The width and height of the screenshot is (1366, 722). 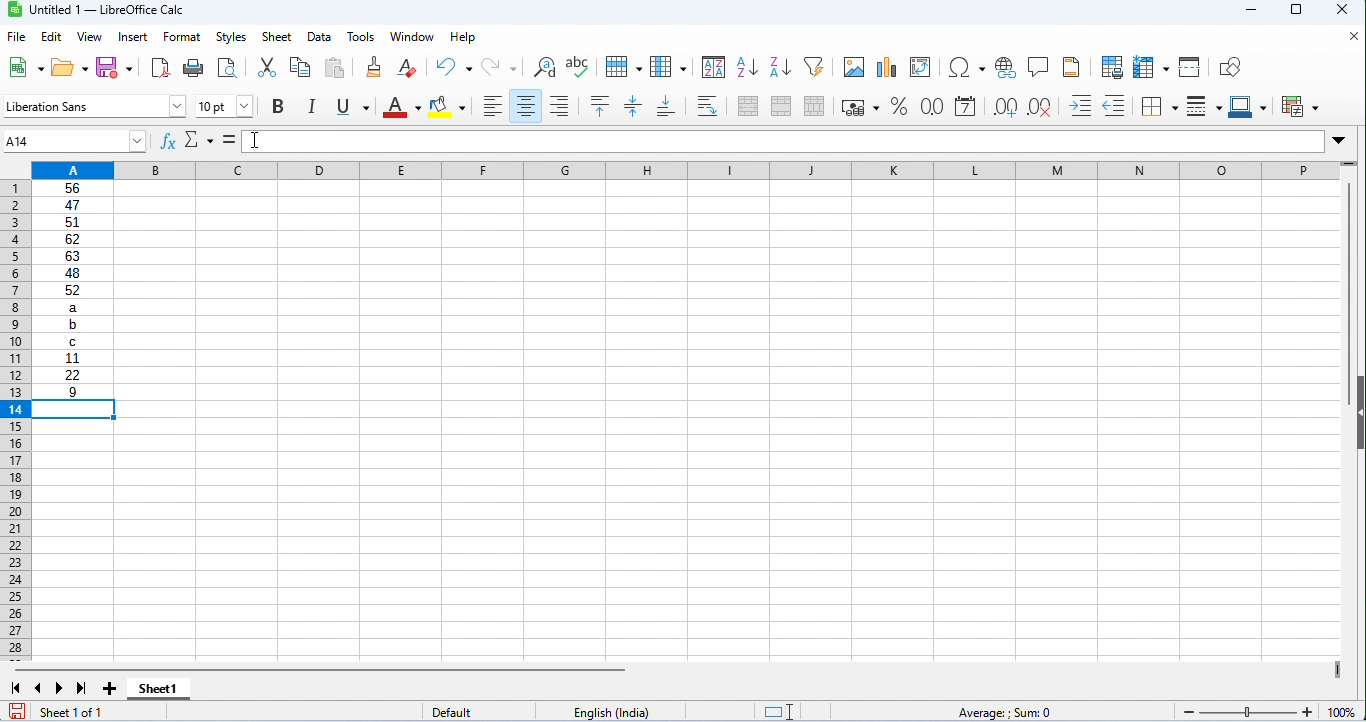 I want to click on save, so click(x=17, y=711).